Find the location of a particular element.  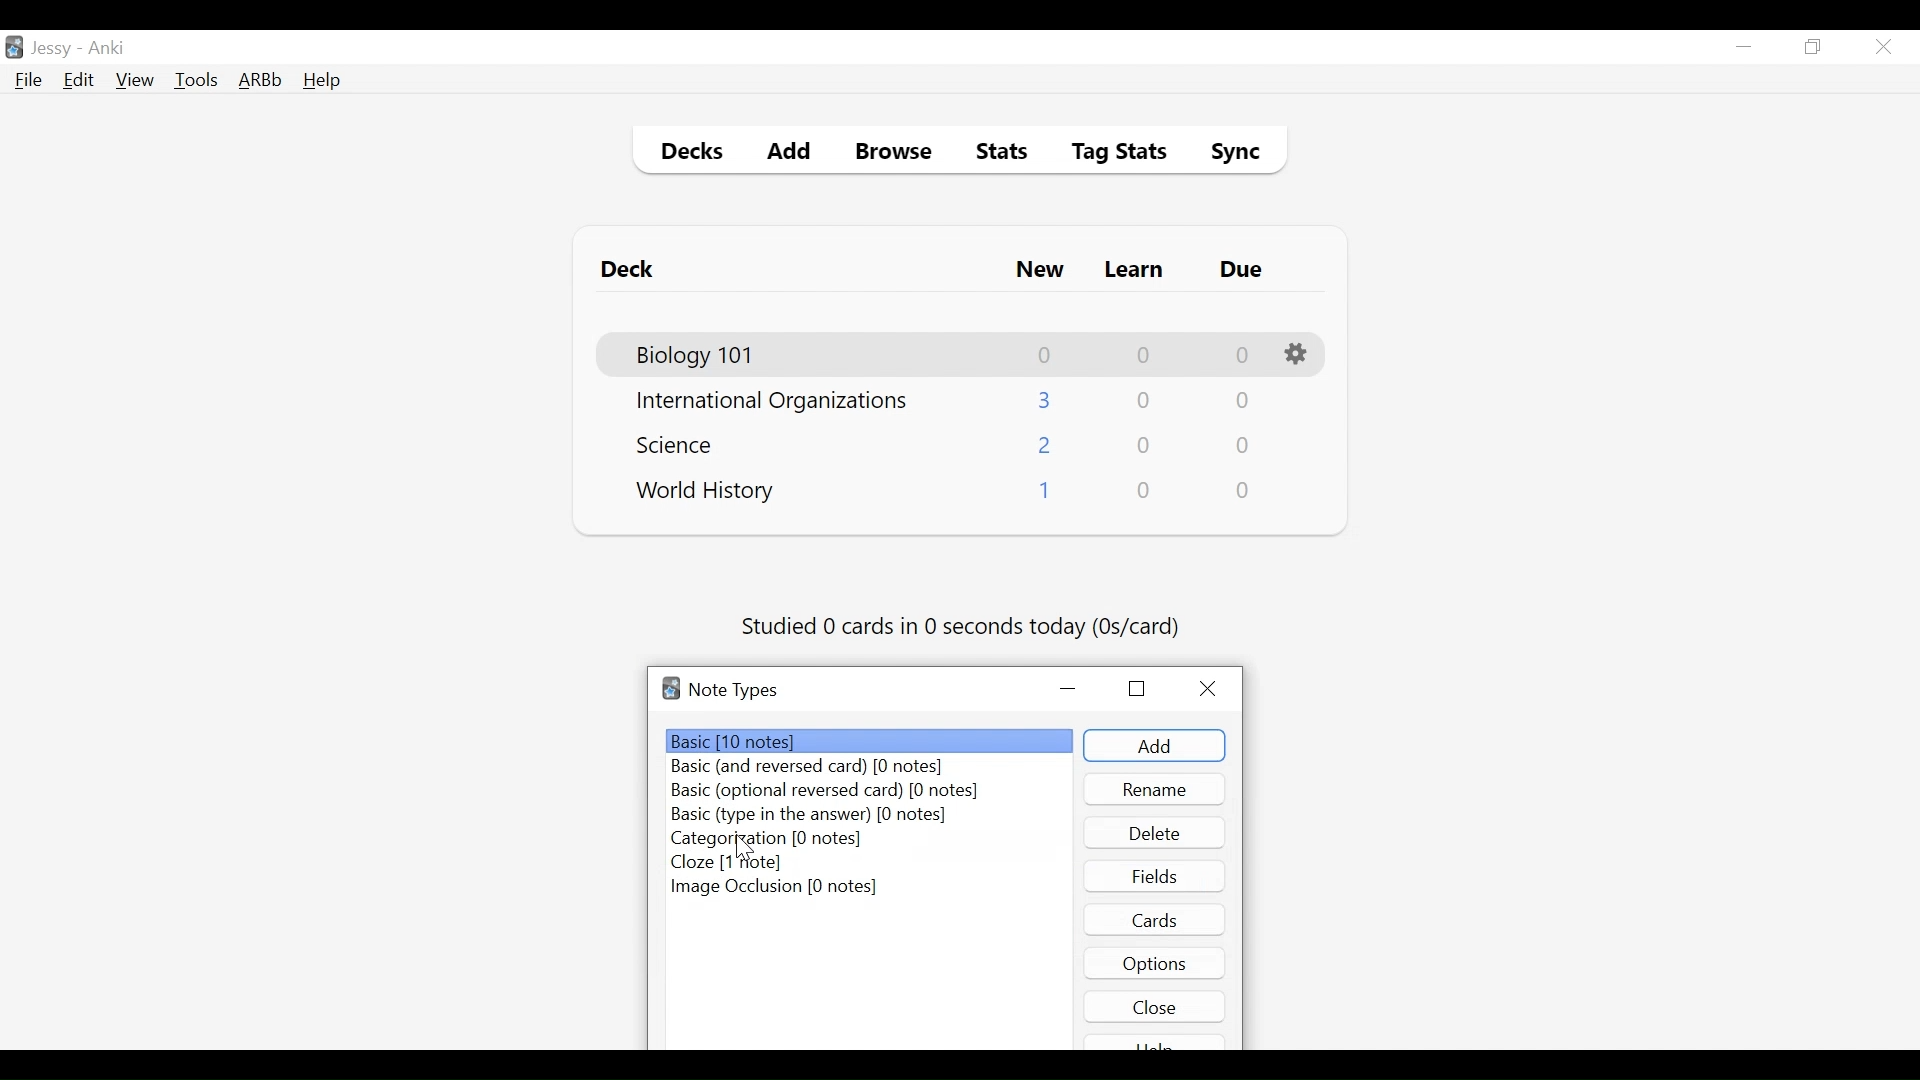

New is located at coordinates (1040, 272).